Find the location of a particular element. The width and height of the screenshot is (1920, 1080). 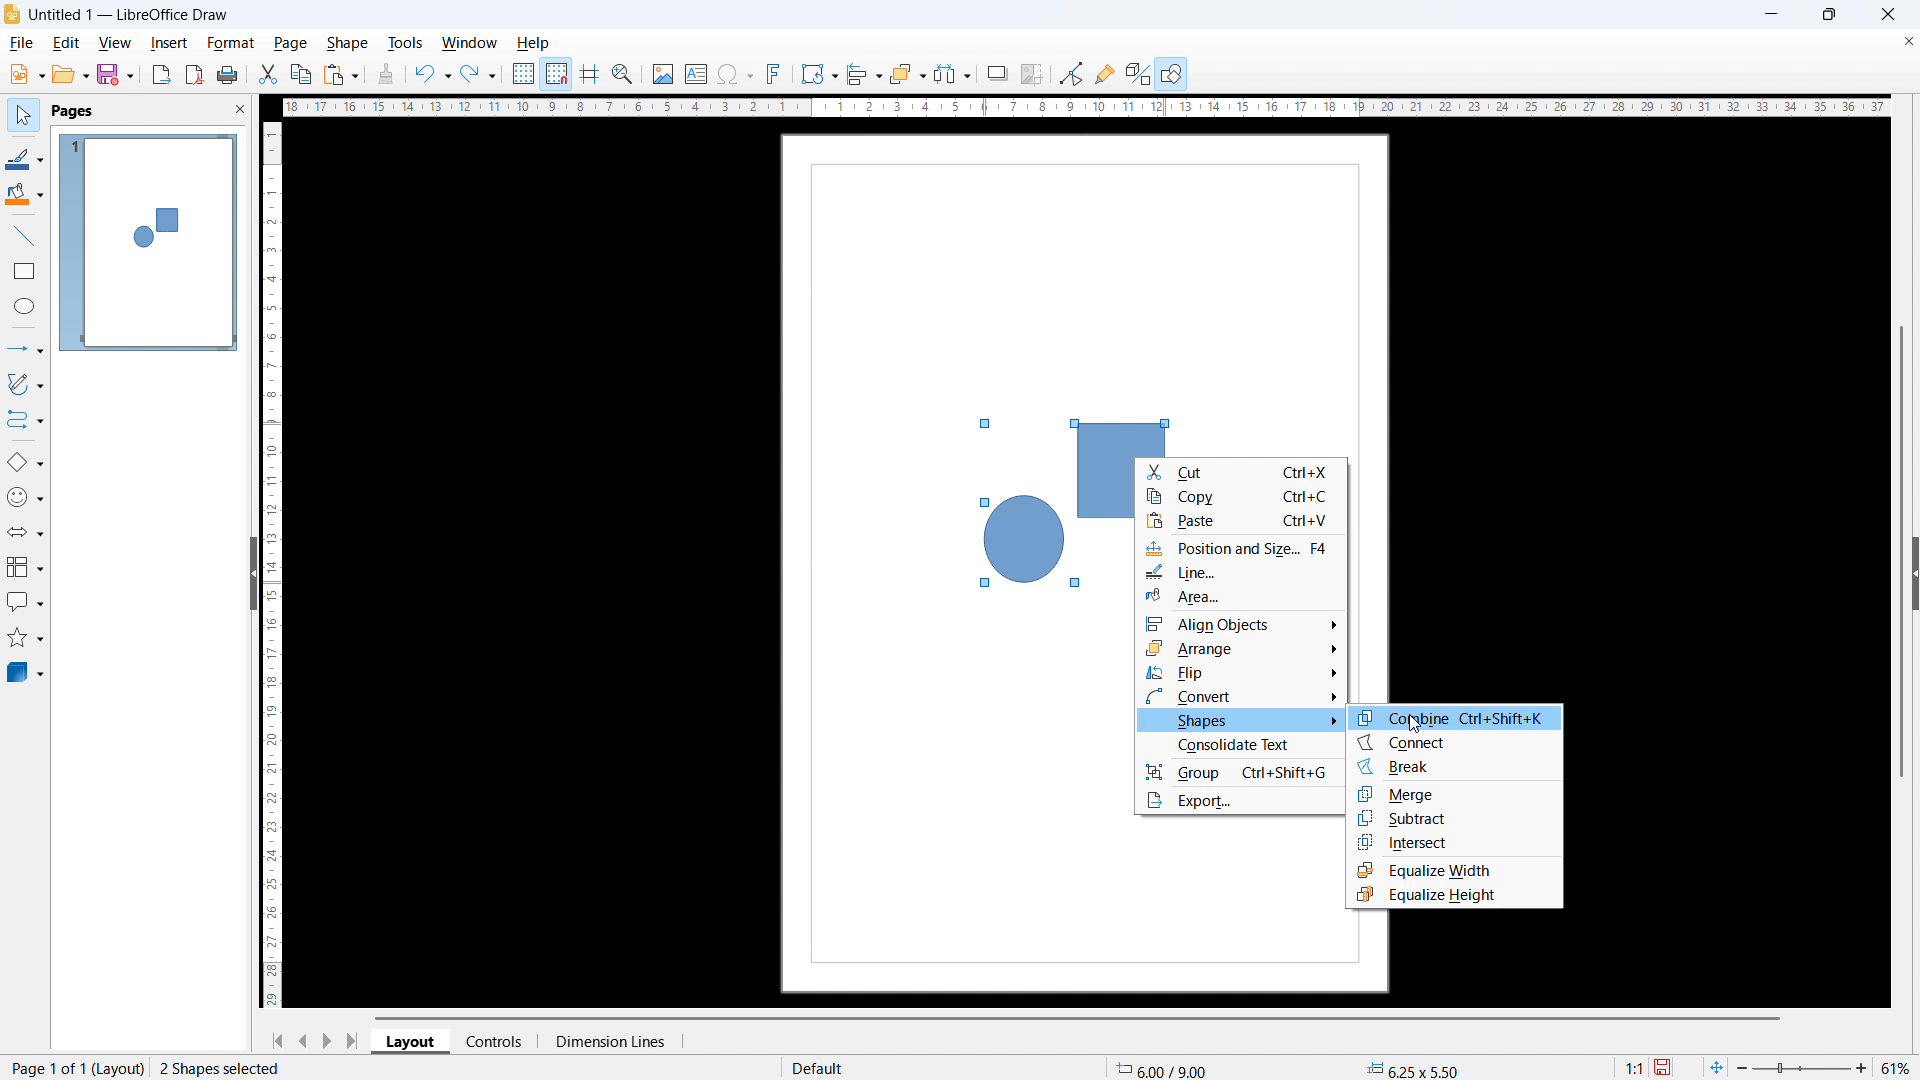

flip is located at coordinates (1243, 673).